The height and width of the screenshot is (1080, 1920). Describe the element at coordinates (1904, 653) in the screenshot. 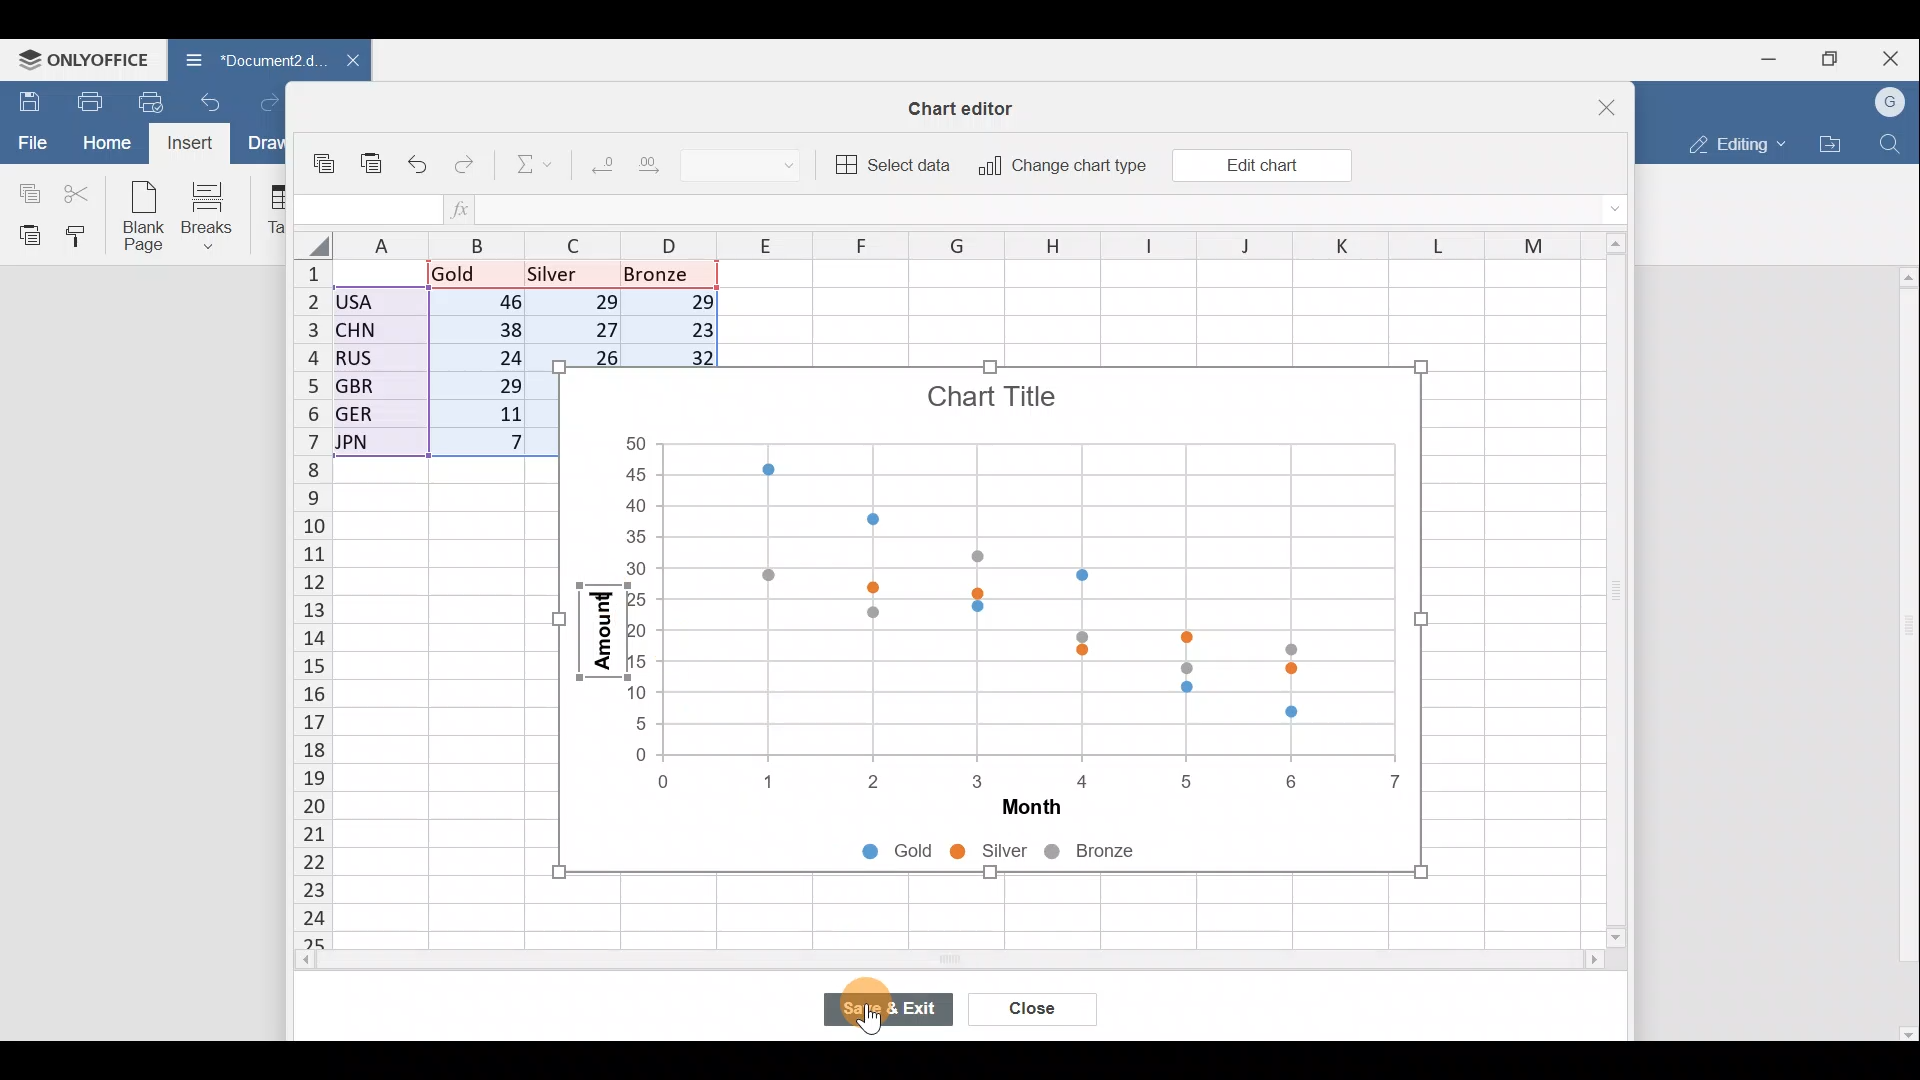

I see `Scroll bar` at that location.